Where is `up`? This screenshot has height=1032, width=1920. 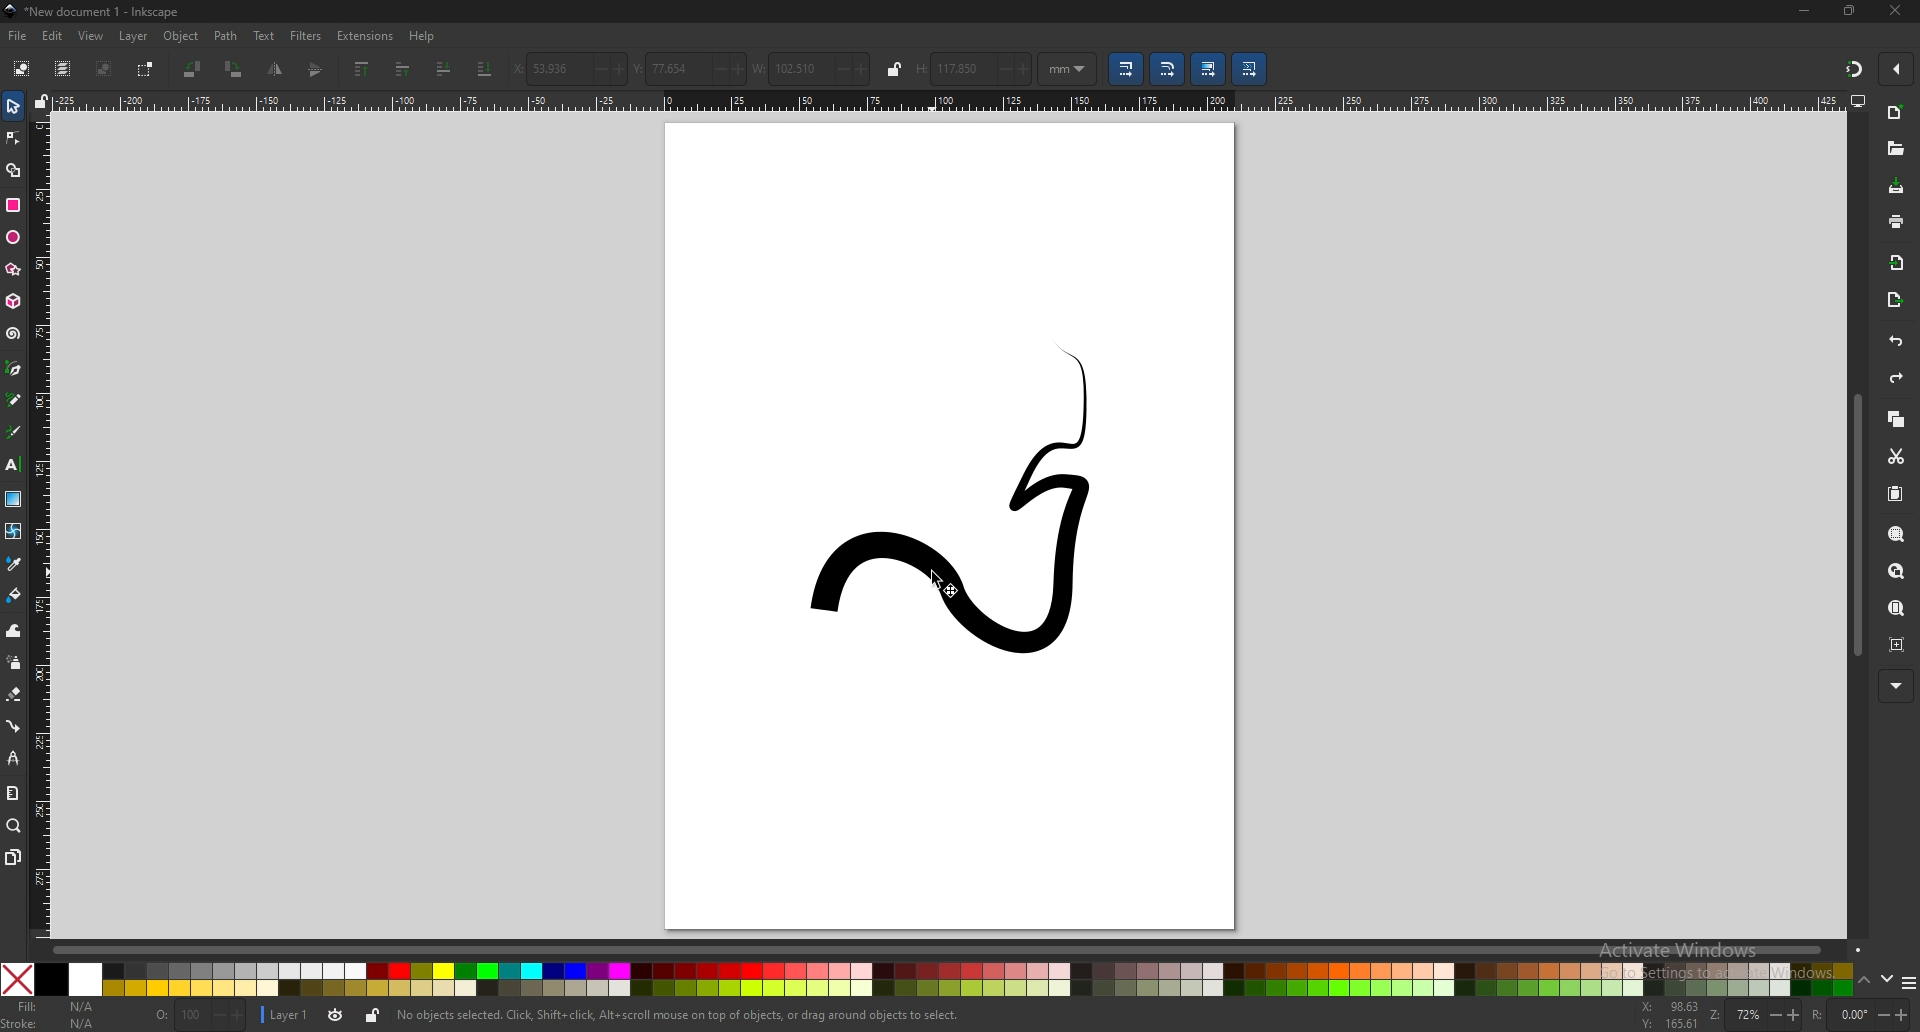 up is located at coordinates (1865, 981).